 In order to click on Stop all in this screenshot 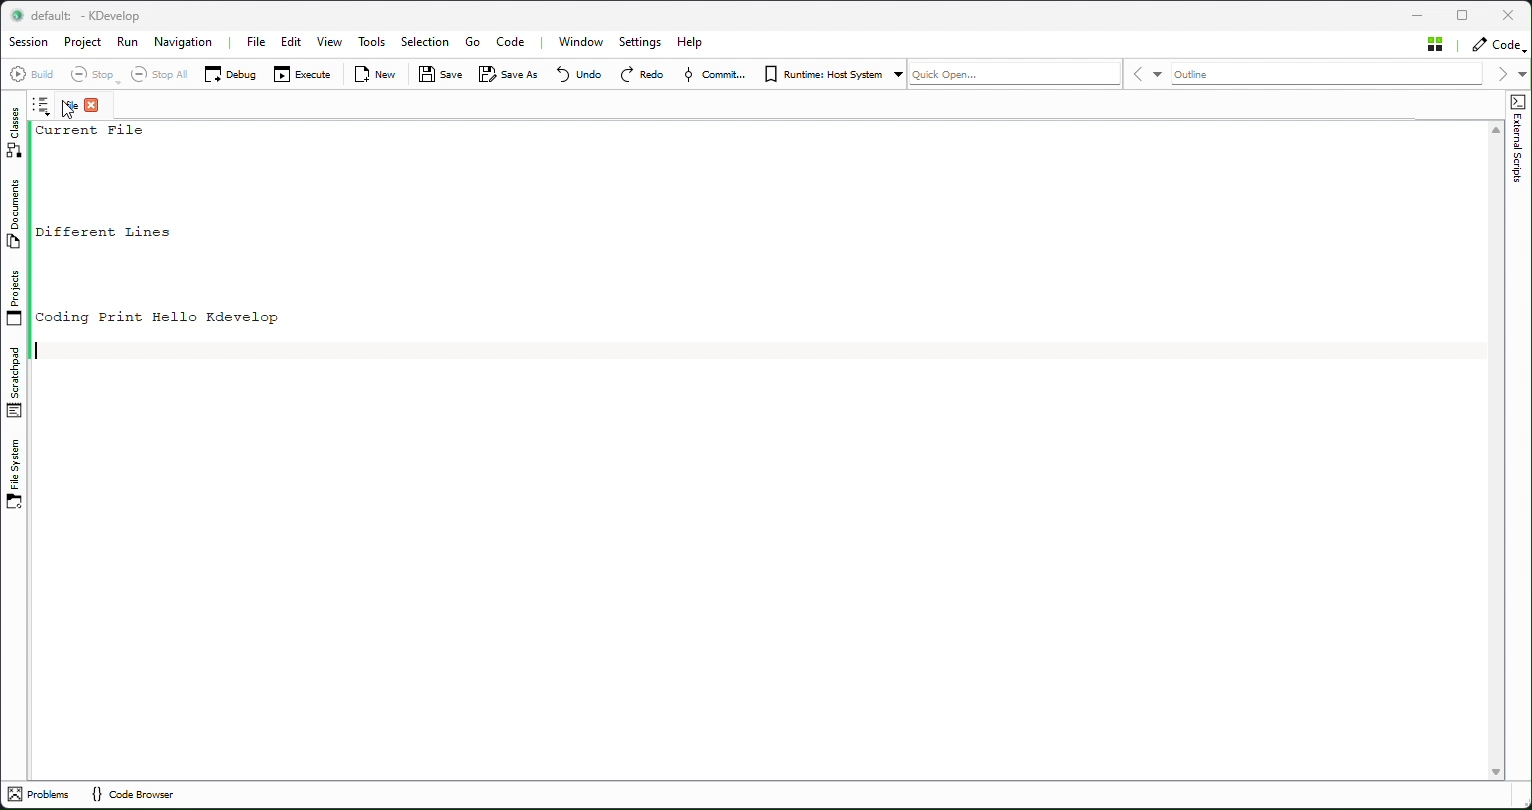, I will do `click(161, 75)`.